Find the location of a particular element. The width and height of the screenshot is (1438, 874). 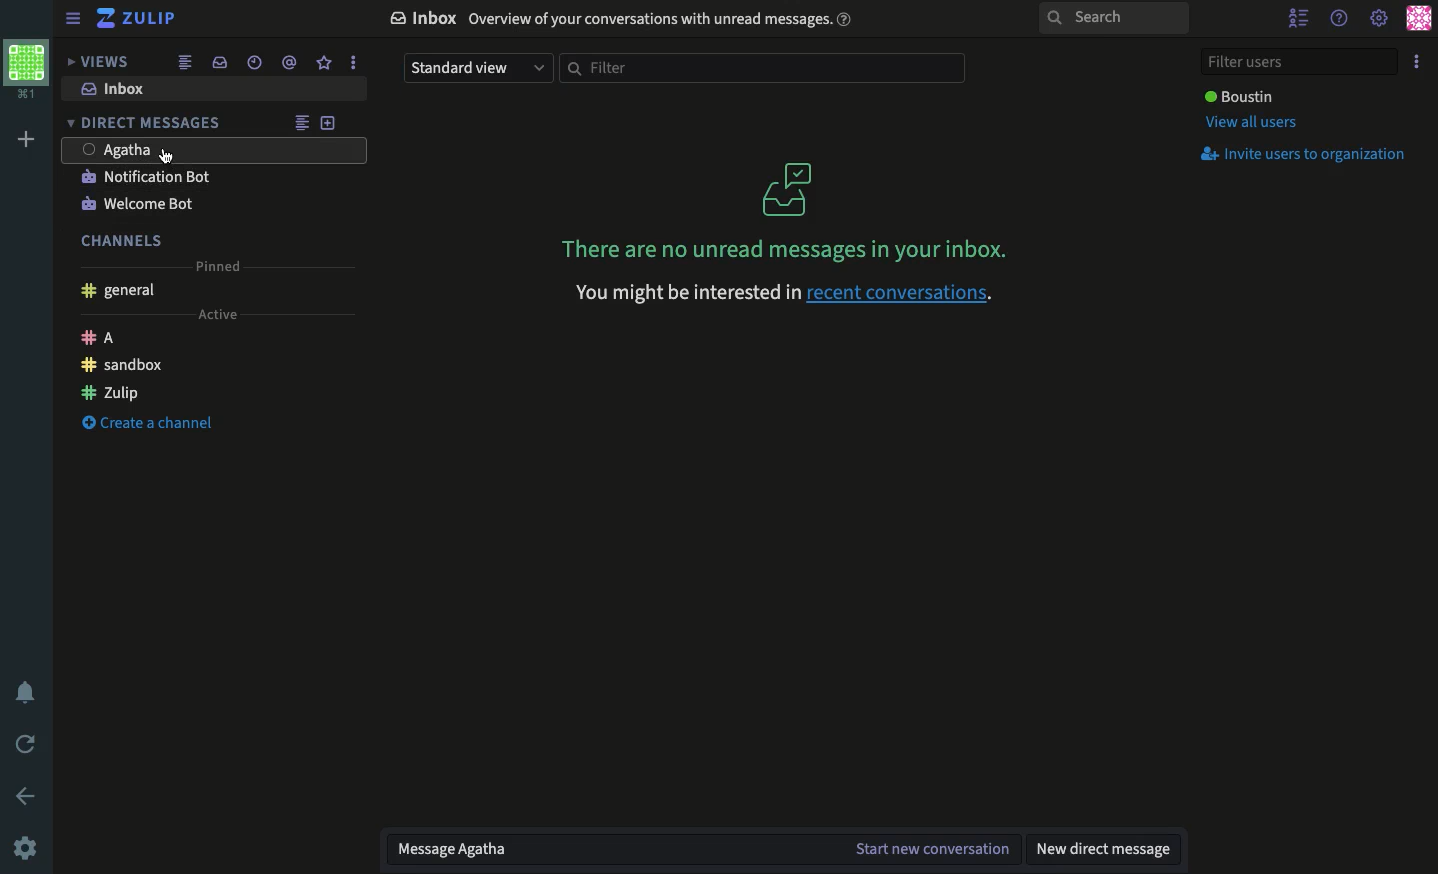

Inbox is located at coordinates (119, 88).